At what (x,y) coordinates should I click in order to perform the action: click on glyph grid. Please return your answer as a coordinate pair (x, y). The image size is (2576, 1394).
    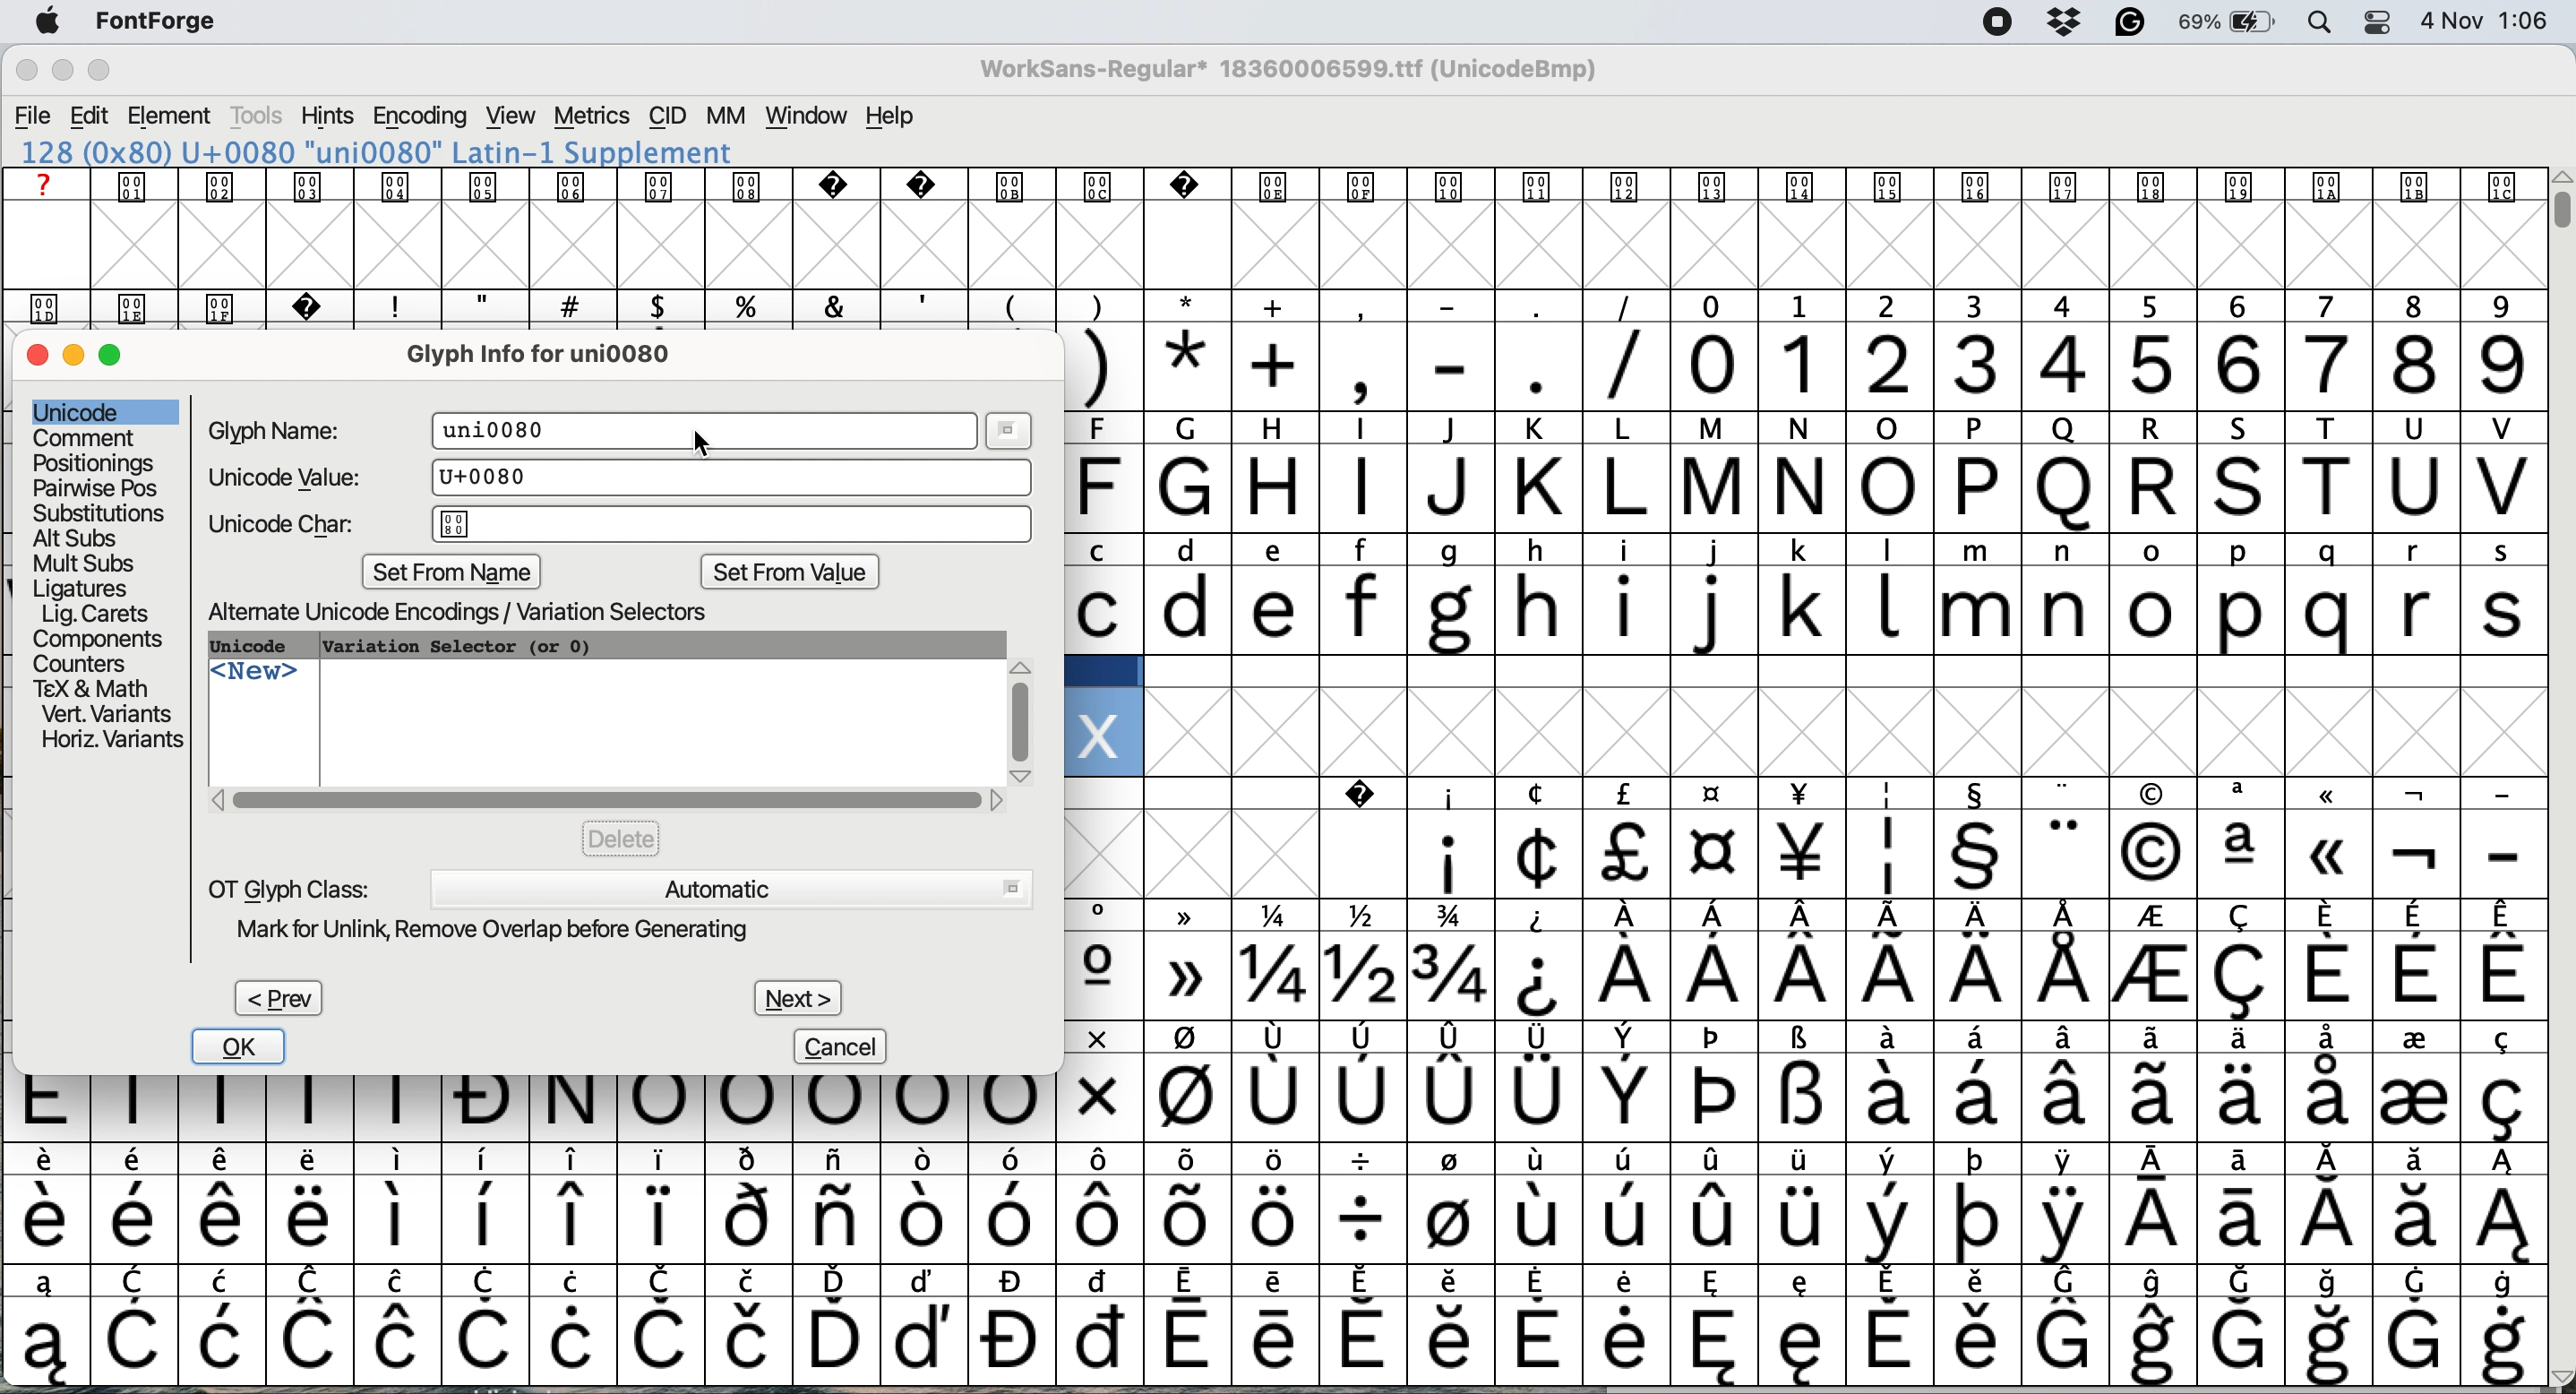
    Looking at the image, I should click on (1862, 734).